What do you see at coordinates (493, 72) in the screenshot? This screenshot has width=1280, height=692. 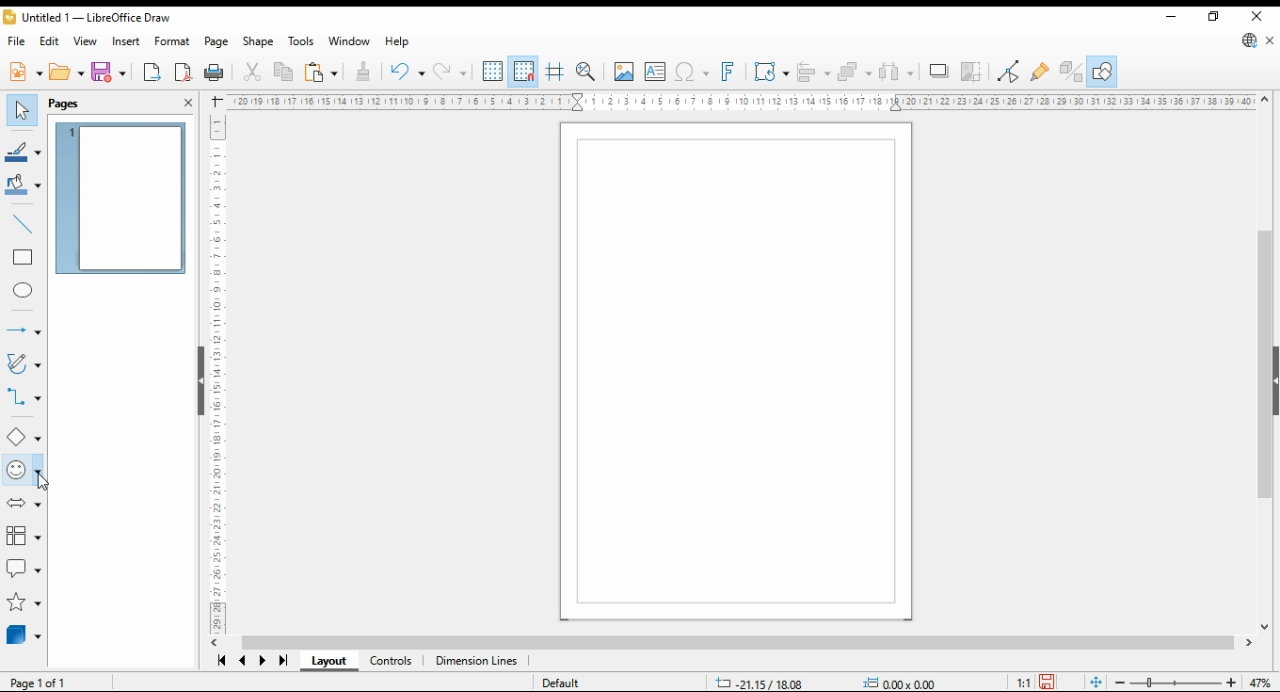 I see `display grid` at bounding box center [493, 72].